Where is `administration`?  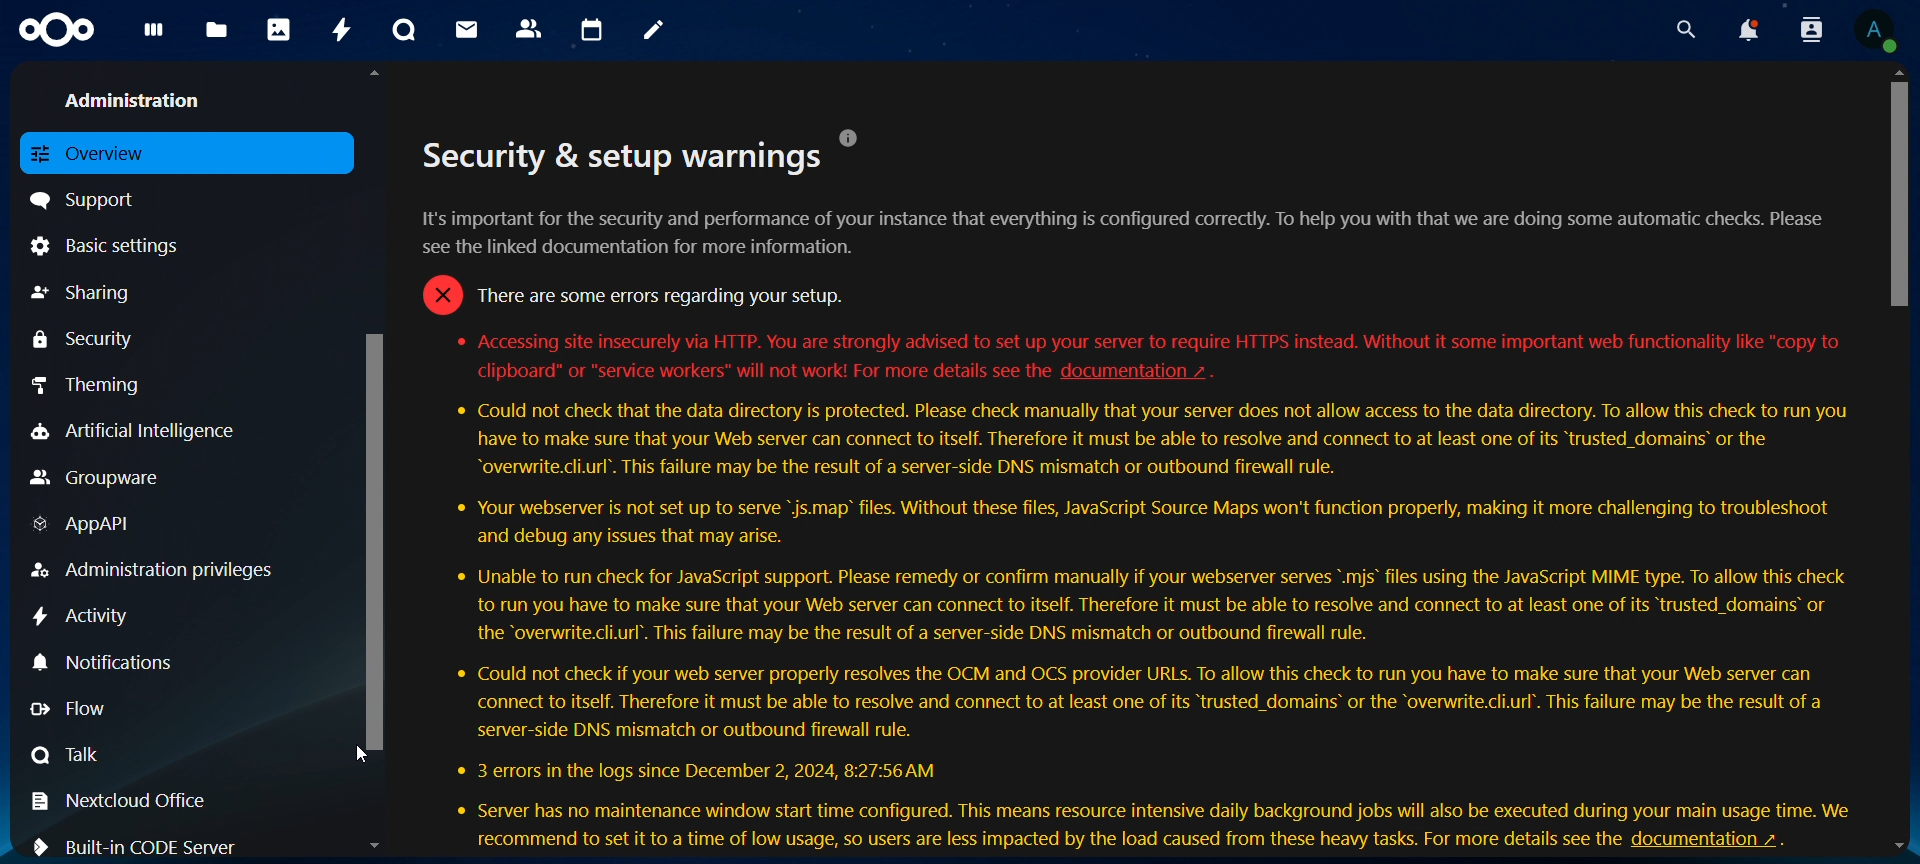 administration is located at coordinates (140, 98).